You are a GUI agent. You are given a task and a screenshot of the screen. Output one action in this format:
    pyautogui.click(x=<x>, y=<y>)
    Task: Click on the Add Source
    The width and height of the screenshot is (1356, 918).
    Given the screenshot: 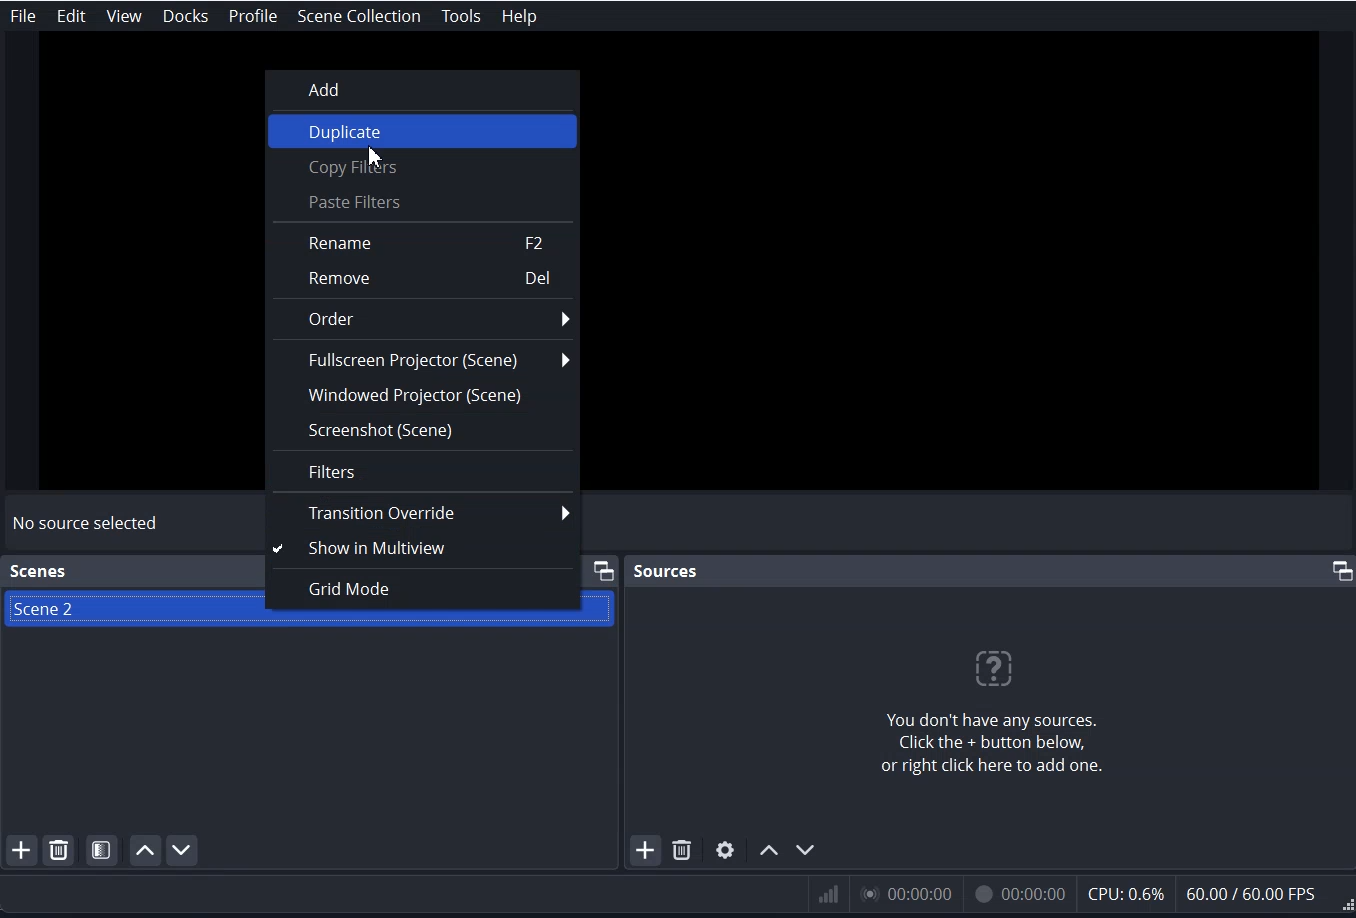 What is the action you would take?
    pyautogui.click(x=645, y=849)
    